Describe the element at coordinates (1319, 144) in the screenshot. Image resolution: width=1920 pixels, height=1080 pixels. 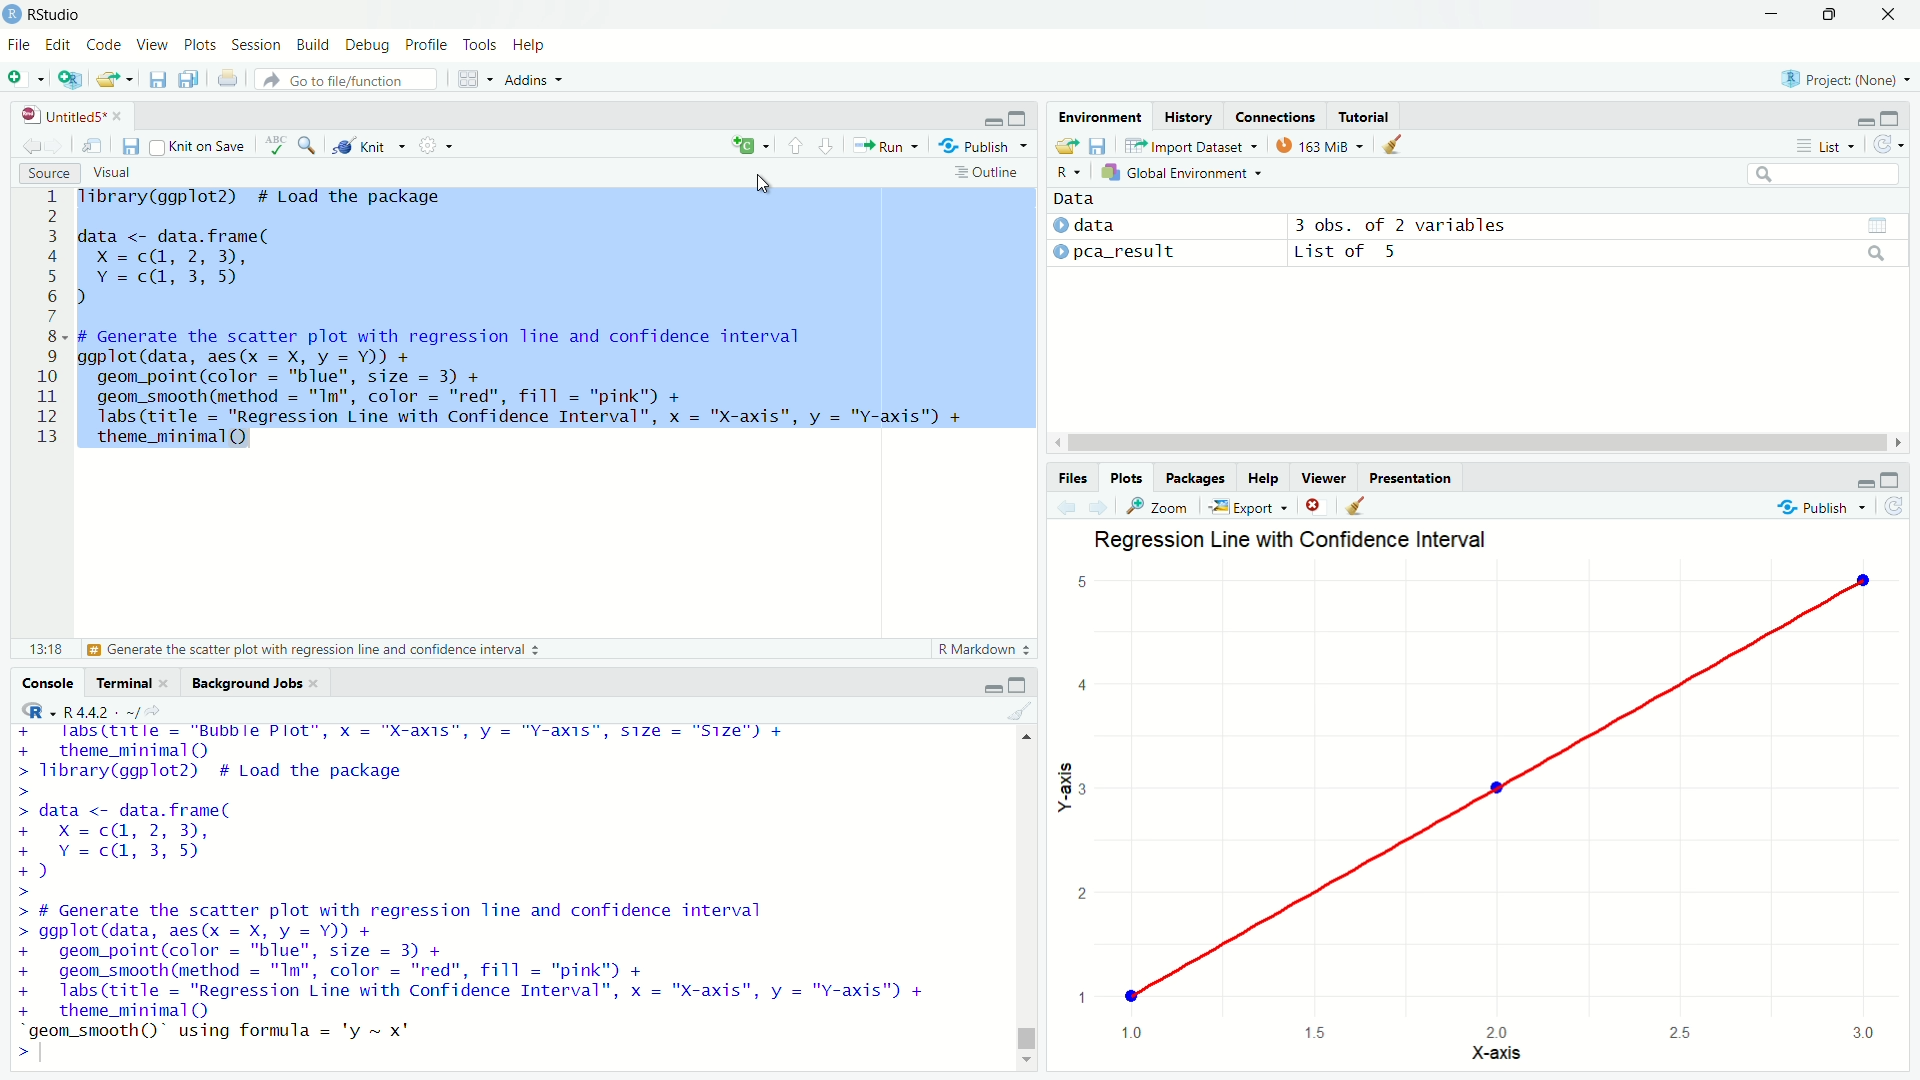
I see `163 MiB` at that location.